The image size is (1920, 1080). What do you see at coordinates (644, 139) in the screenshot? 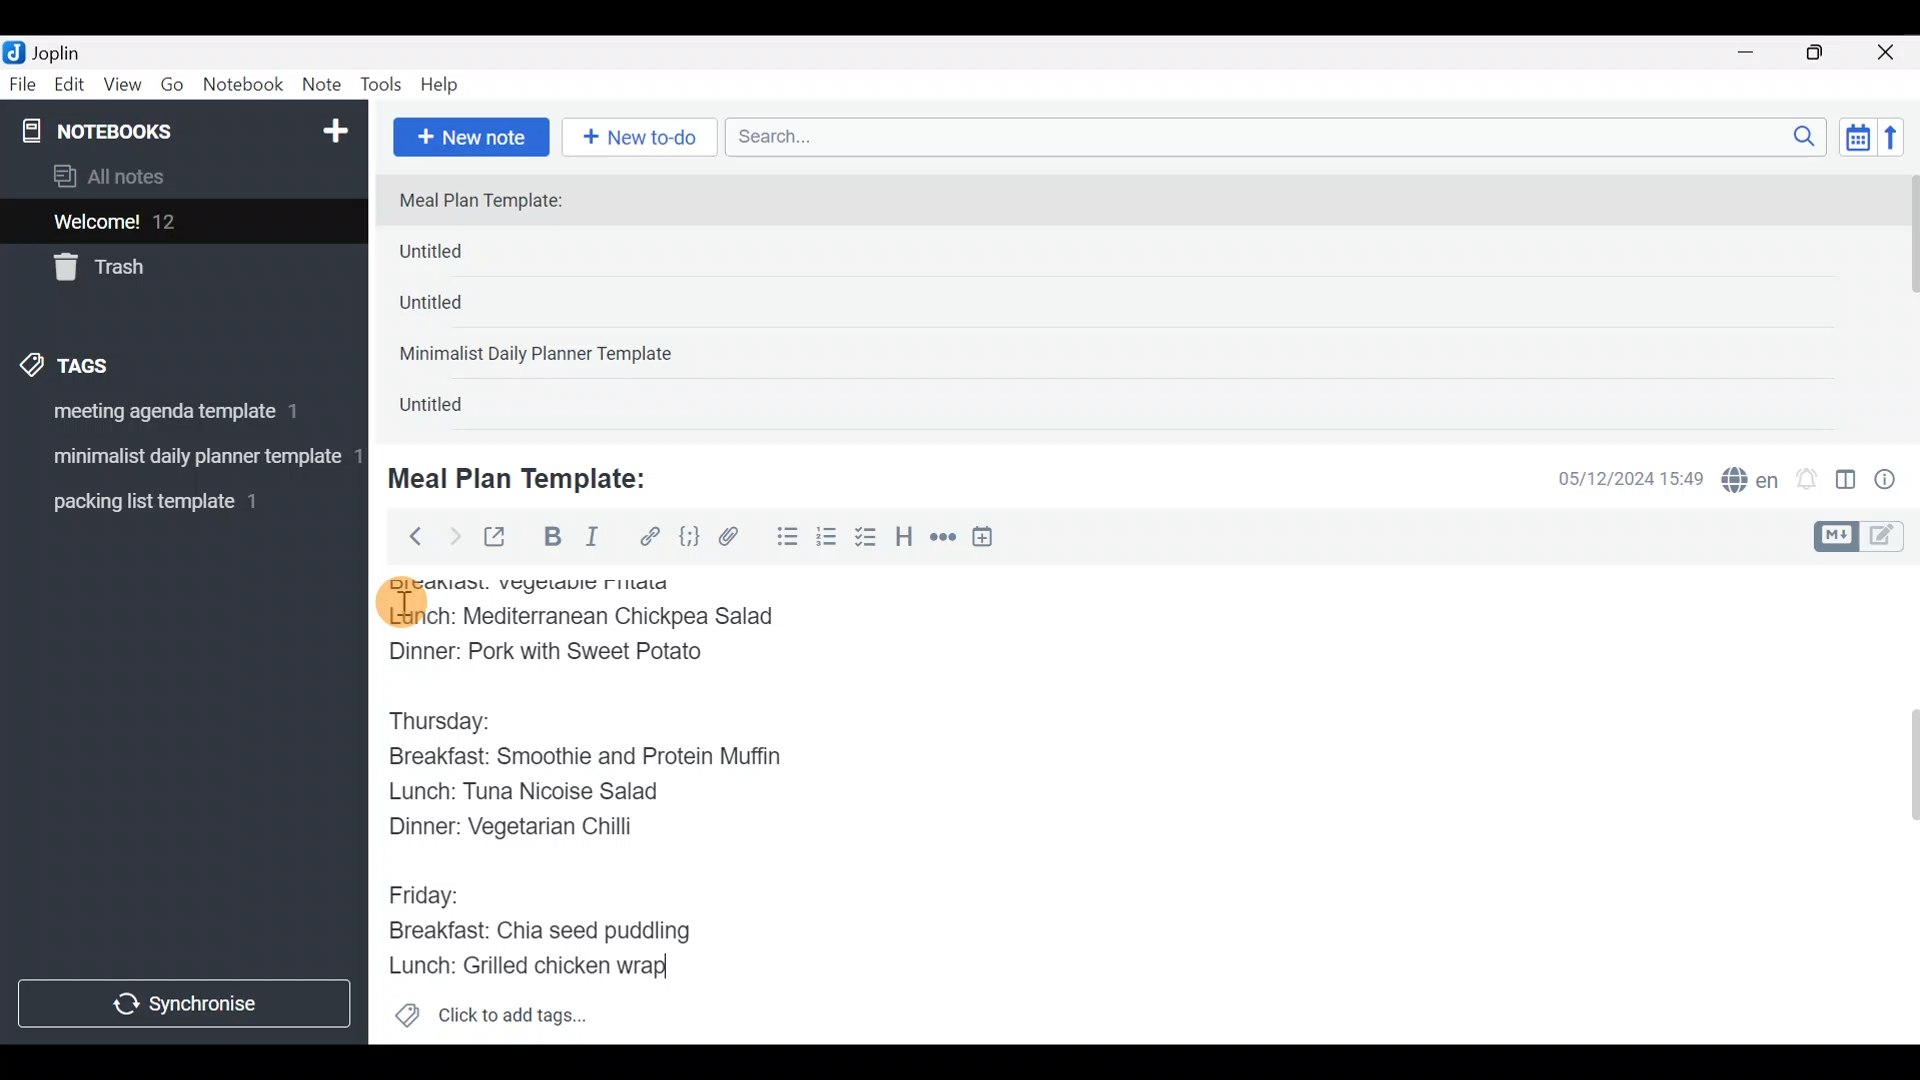
I see `New to-do` at bounding box center [644, 139].